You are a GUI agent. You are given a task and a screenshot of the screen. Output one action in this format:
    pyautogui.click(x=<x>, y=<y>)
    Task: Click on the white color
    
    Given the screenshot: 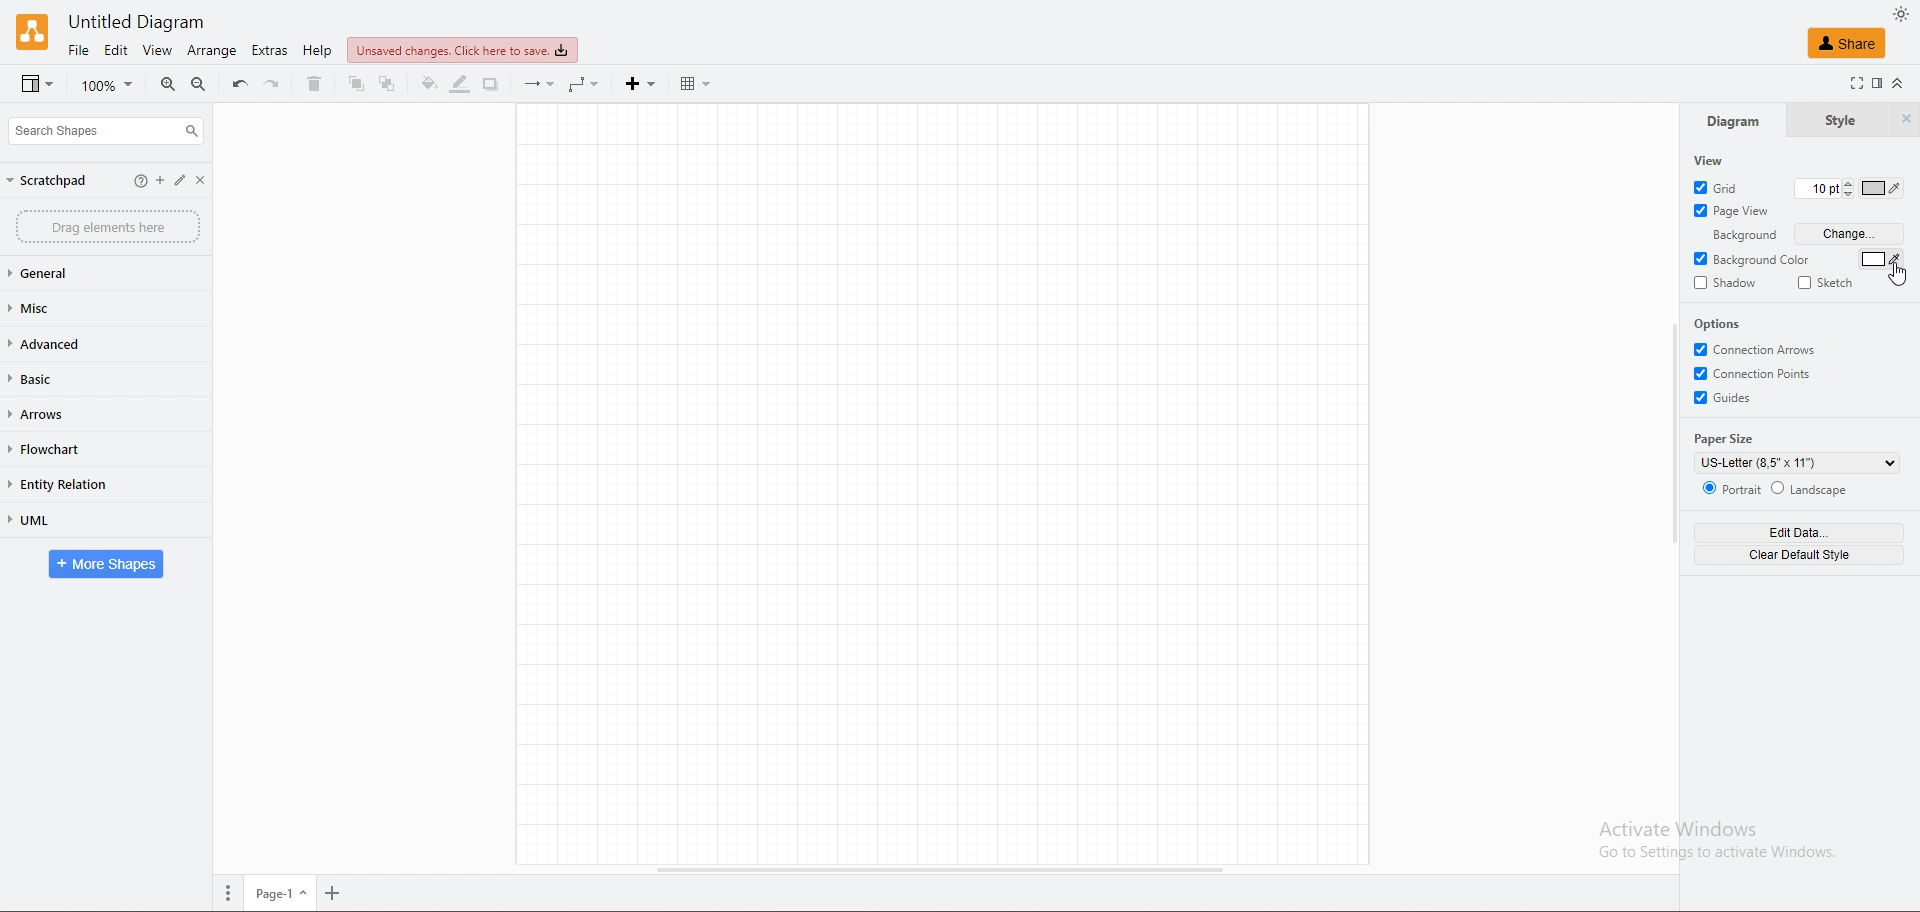 What is the action you would take?
    pyautogui.click(x=1883, y=259)
    